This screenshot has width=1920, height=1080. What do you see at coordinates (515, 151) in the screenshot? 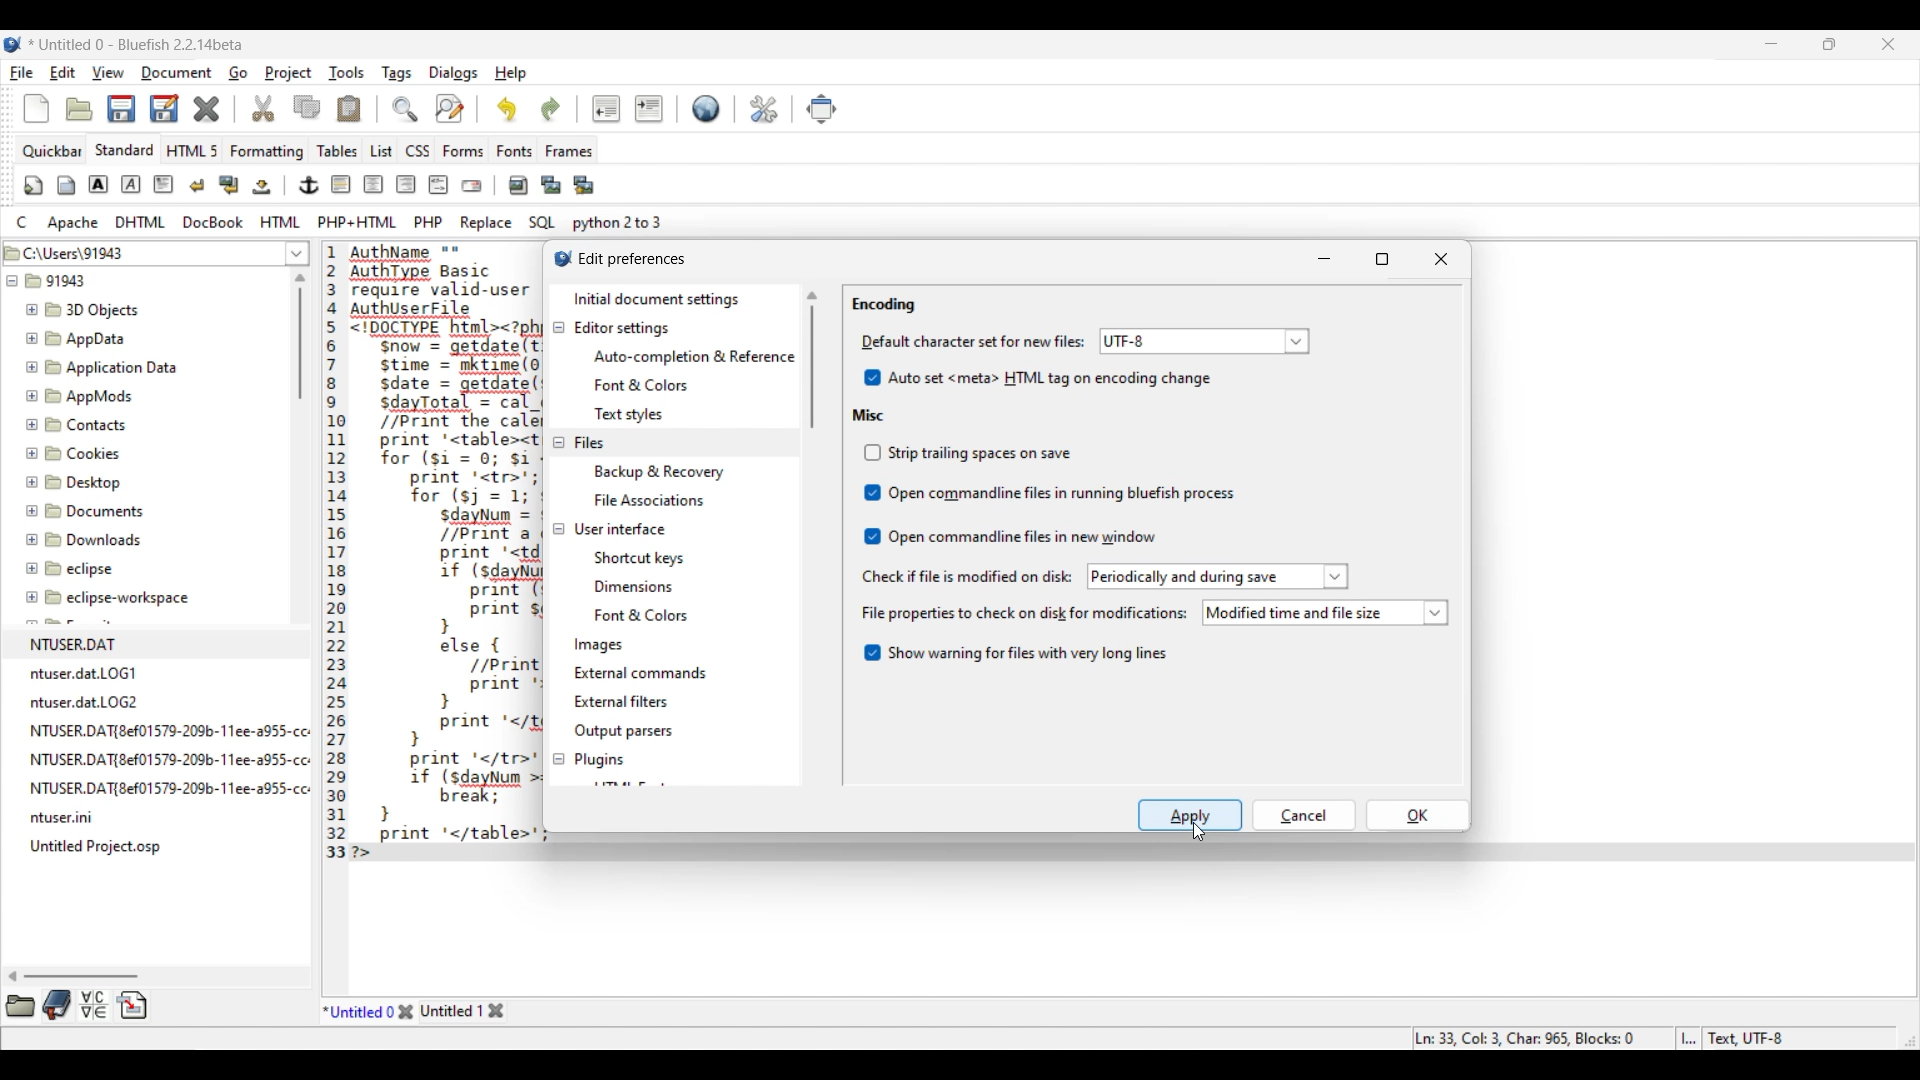
I see `Fonts` at bounding box center [515, 151].